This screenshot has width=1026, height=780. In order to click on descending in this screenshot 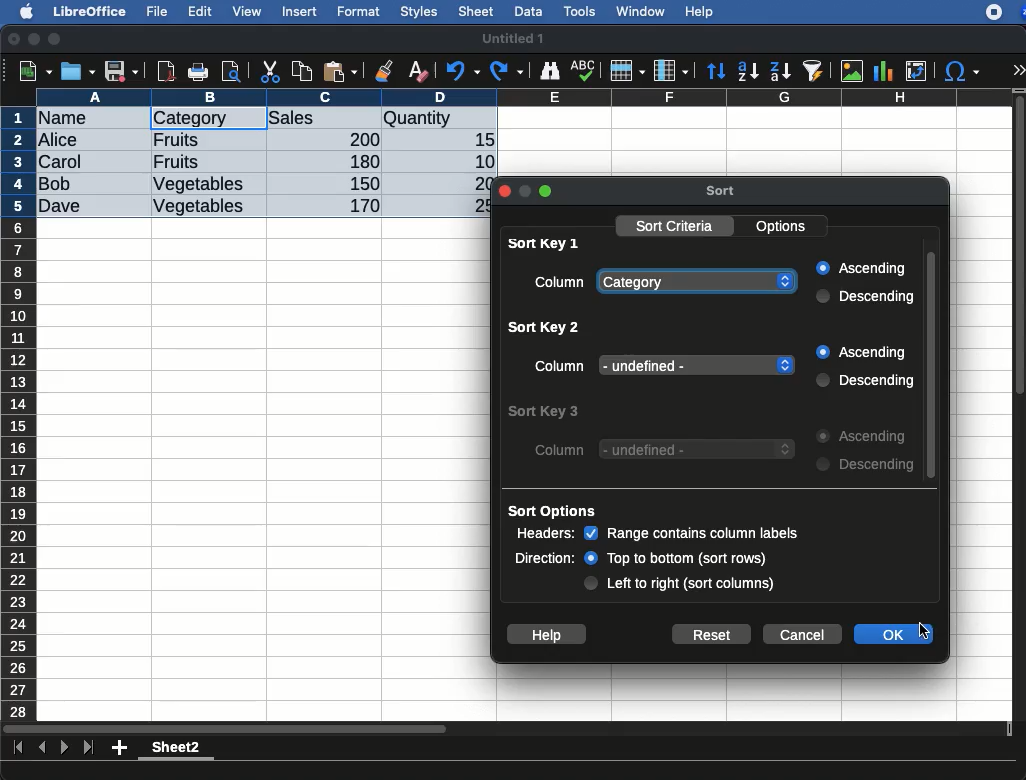, I will do `click(781, 72)`.